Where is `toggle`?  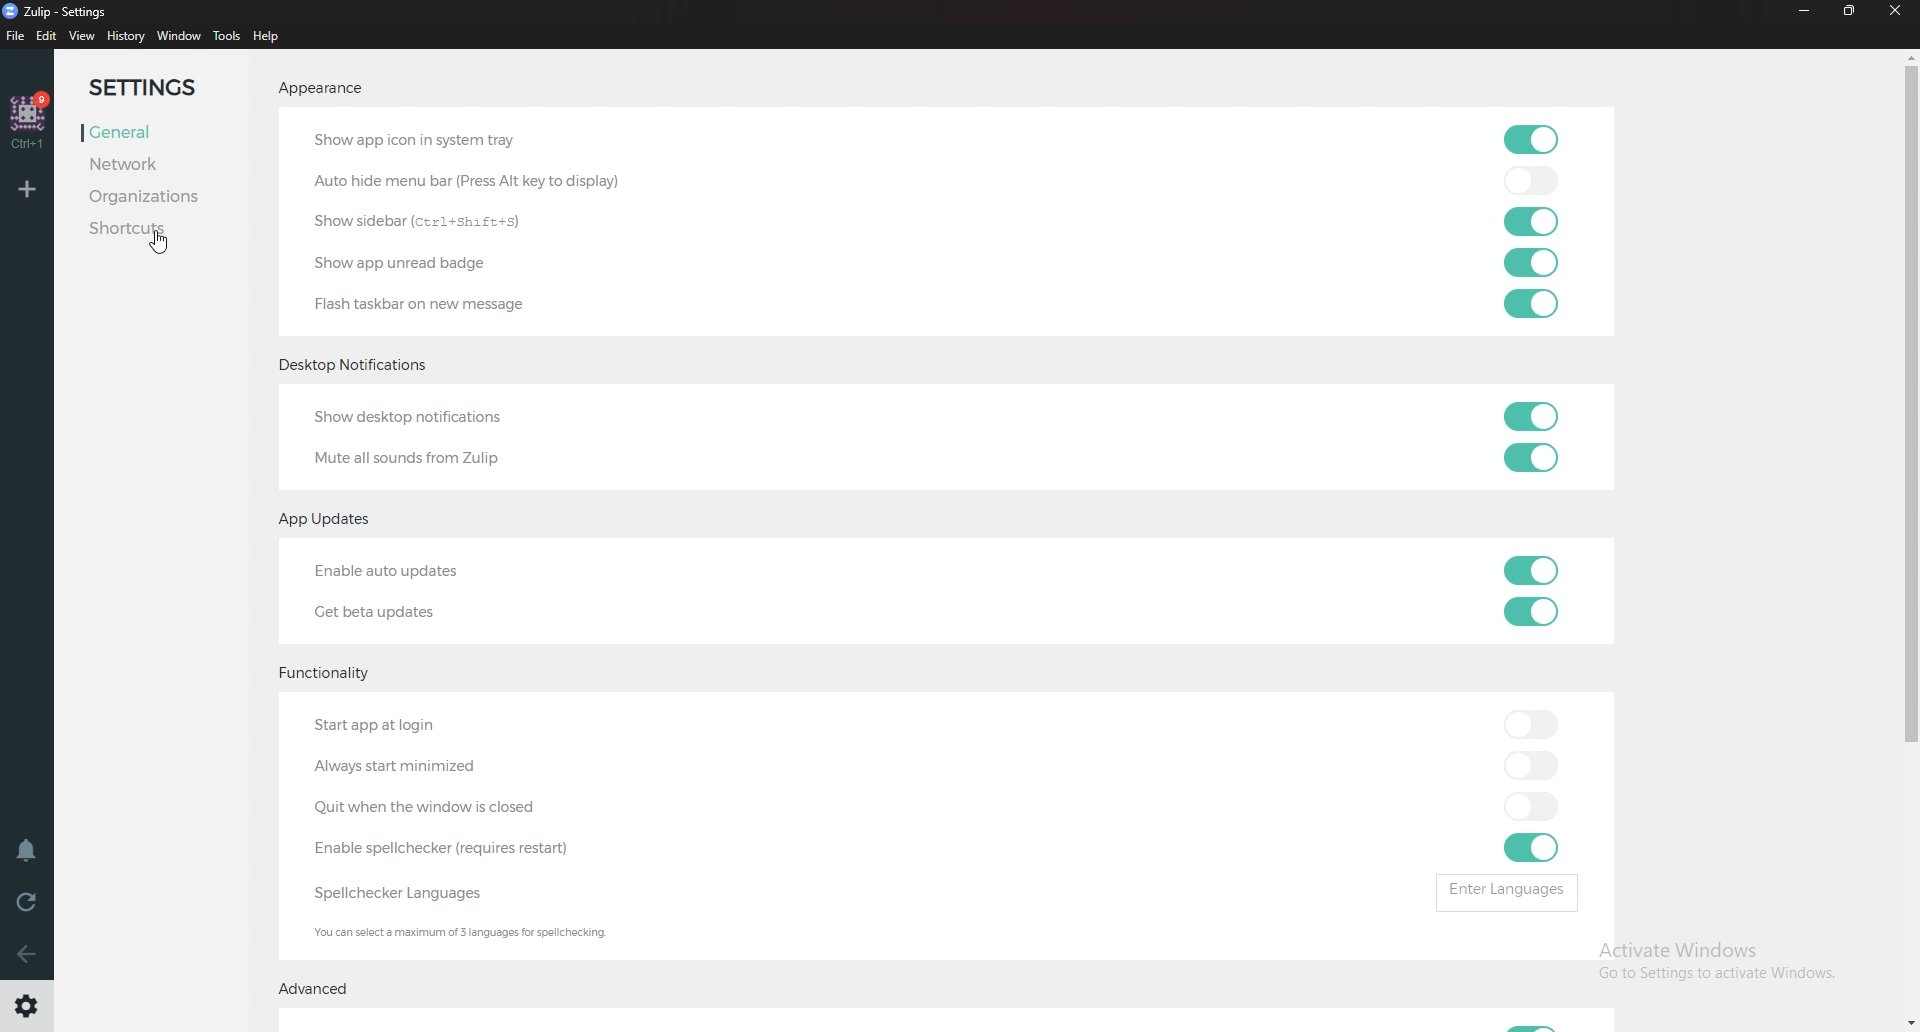
toggle is located at coordinates (1531, 723).